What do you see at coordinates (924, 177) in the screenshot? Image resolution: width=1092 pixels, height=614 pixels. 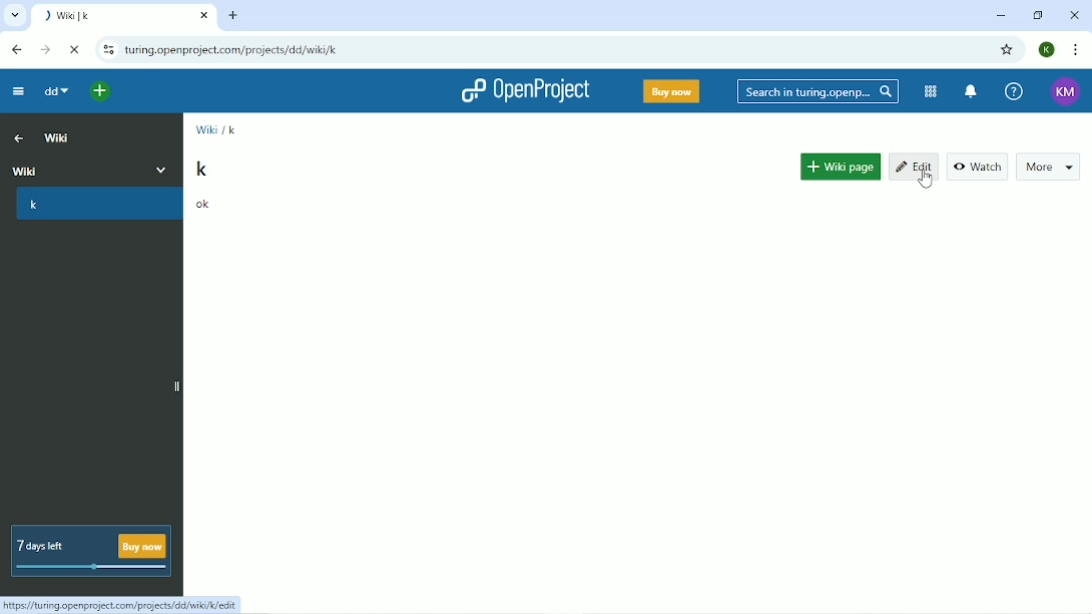 I see `Cursor` at bounding box center [924, 177].